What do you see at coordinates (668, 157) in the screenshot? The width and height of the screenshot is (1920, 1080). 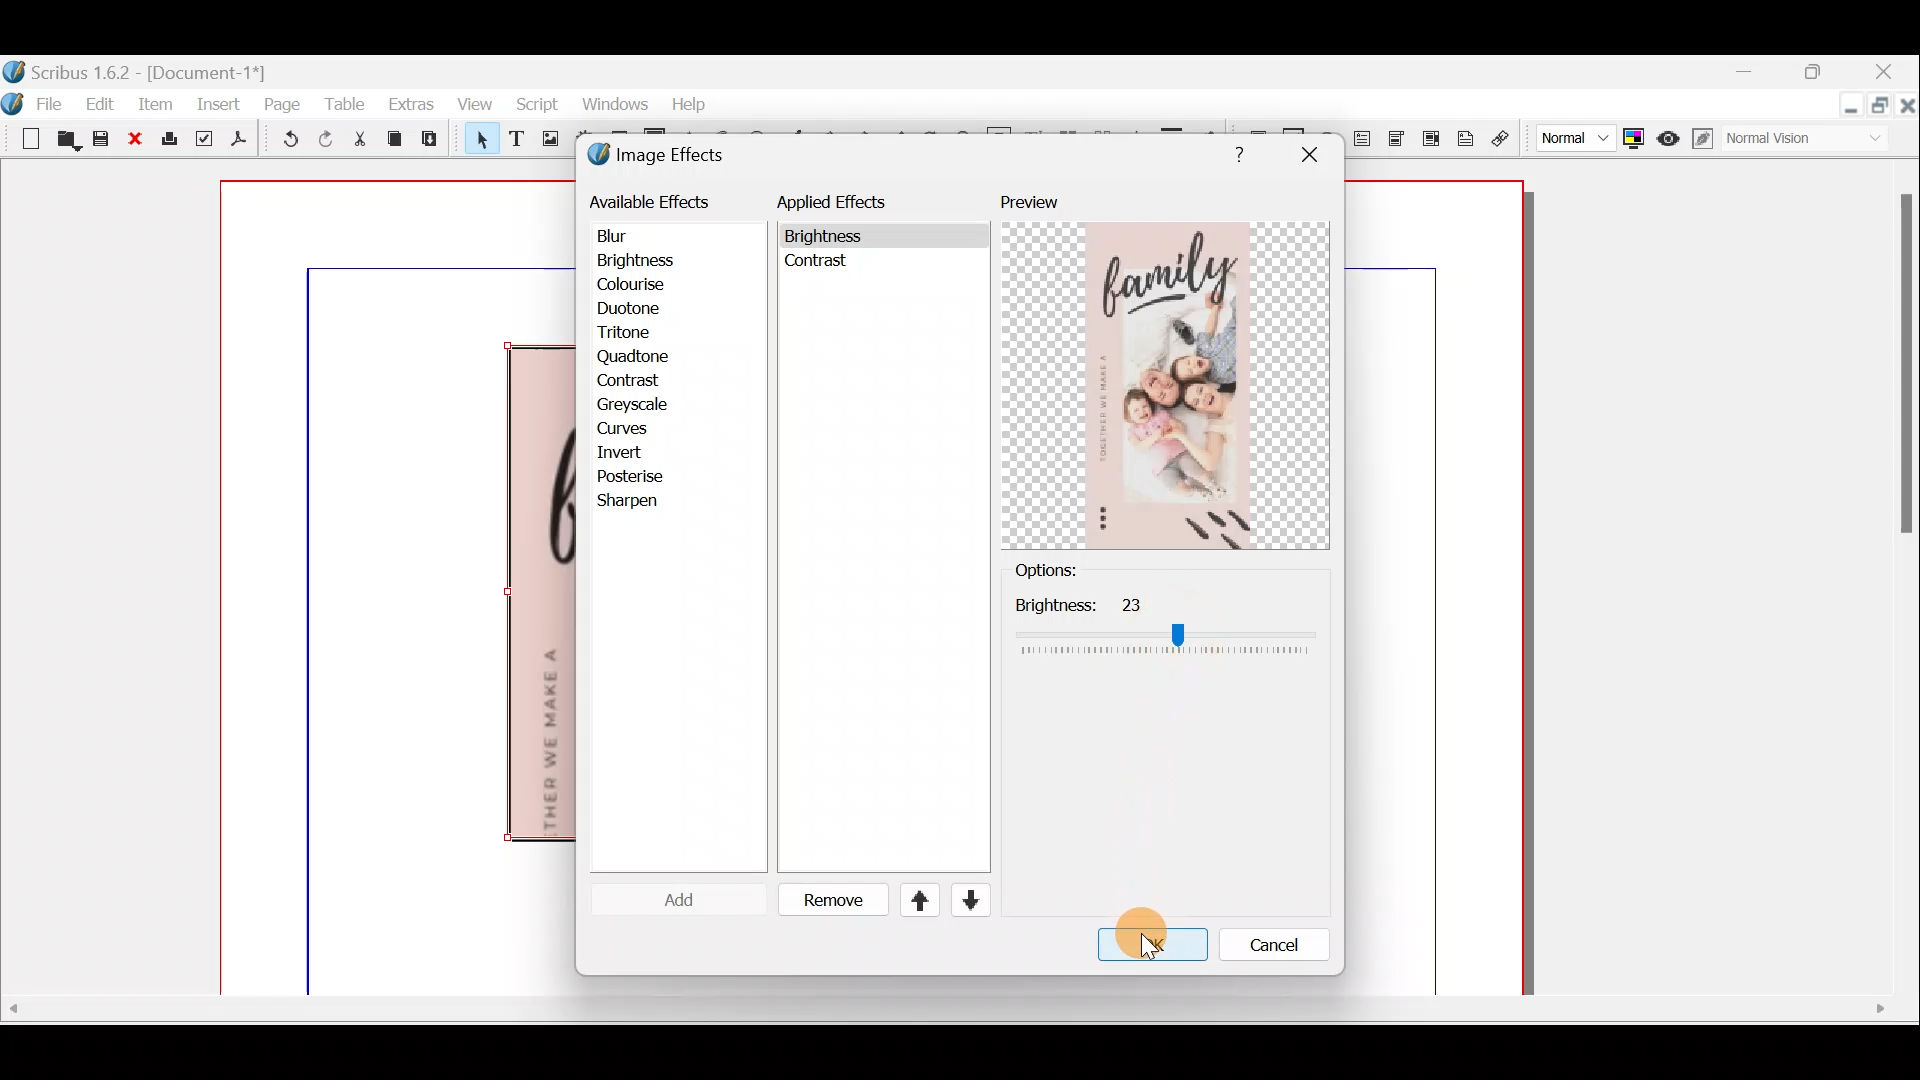 I see `Image effects` at bounding box center [668, 157].